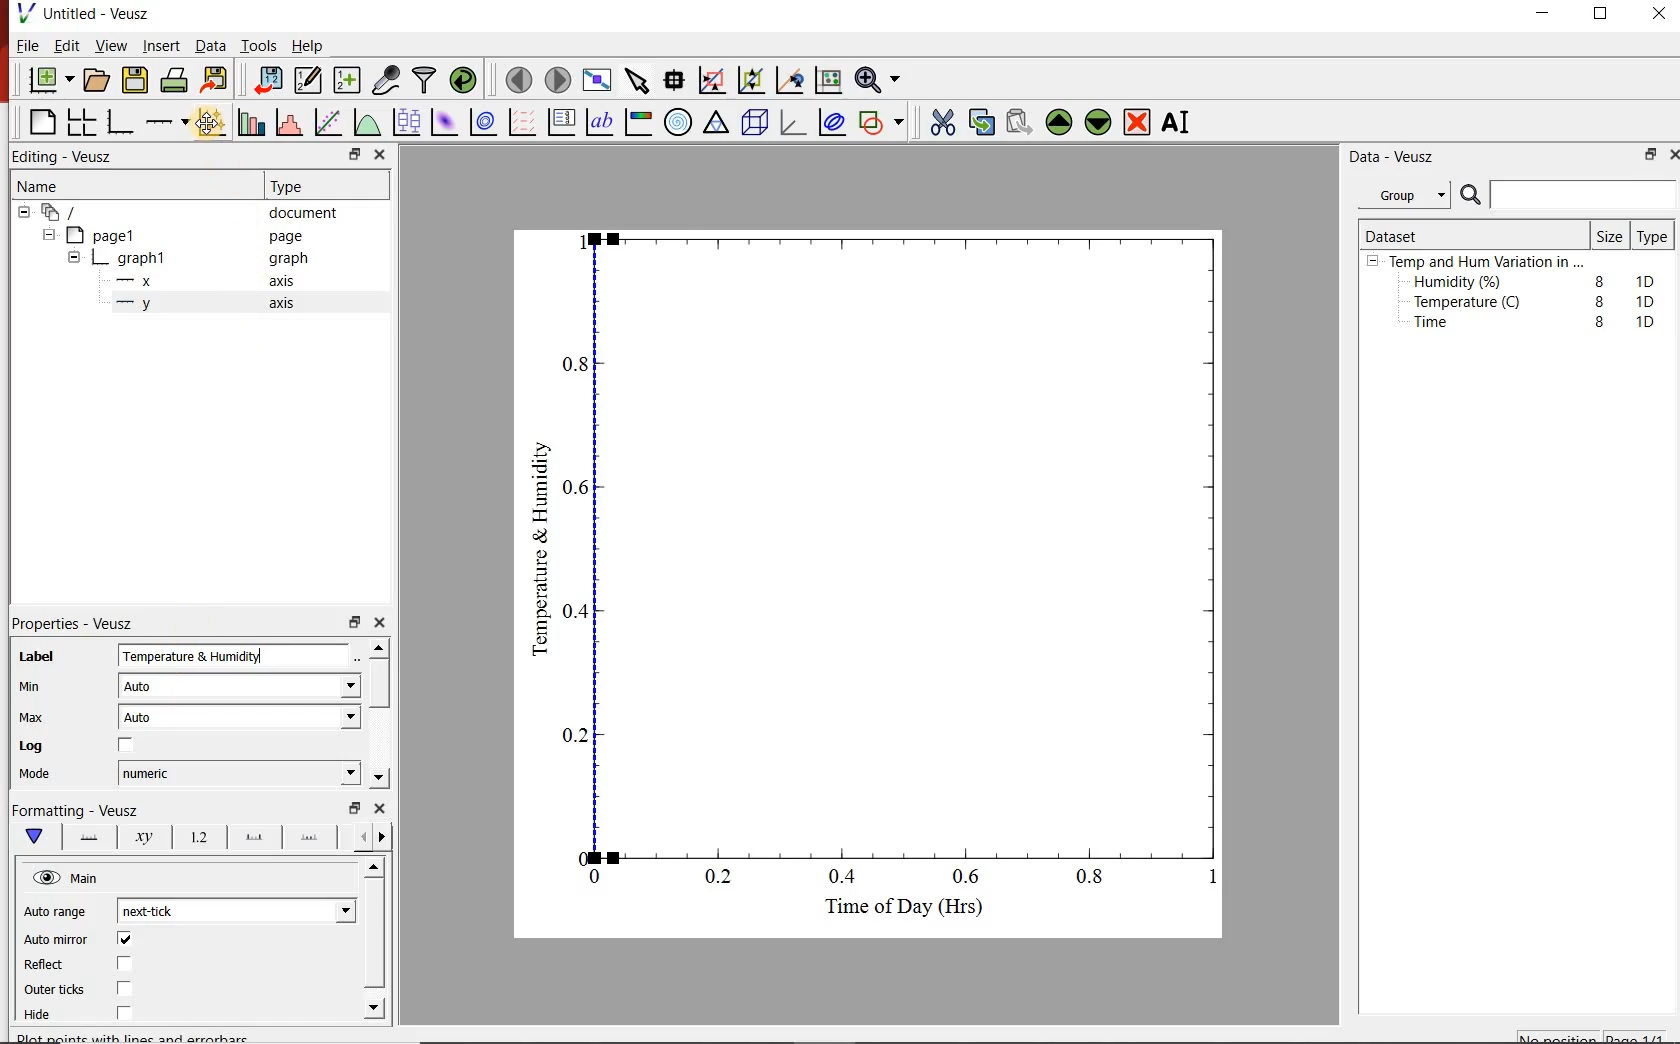  What do you see at coordinates (112, 234) in the screenshot?
I see `page1` at bounding box center [112, 234].